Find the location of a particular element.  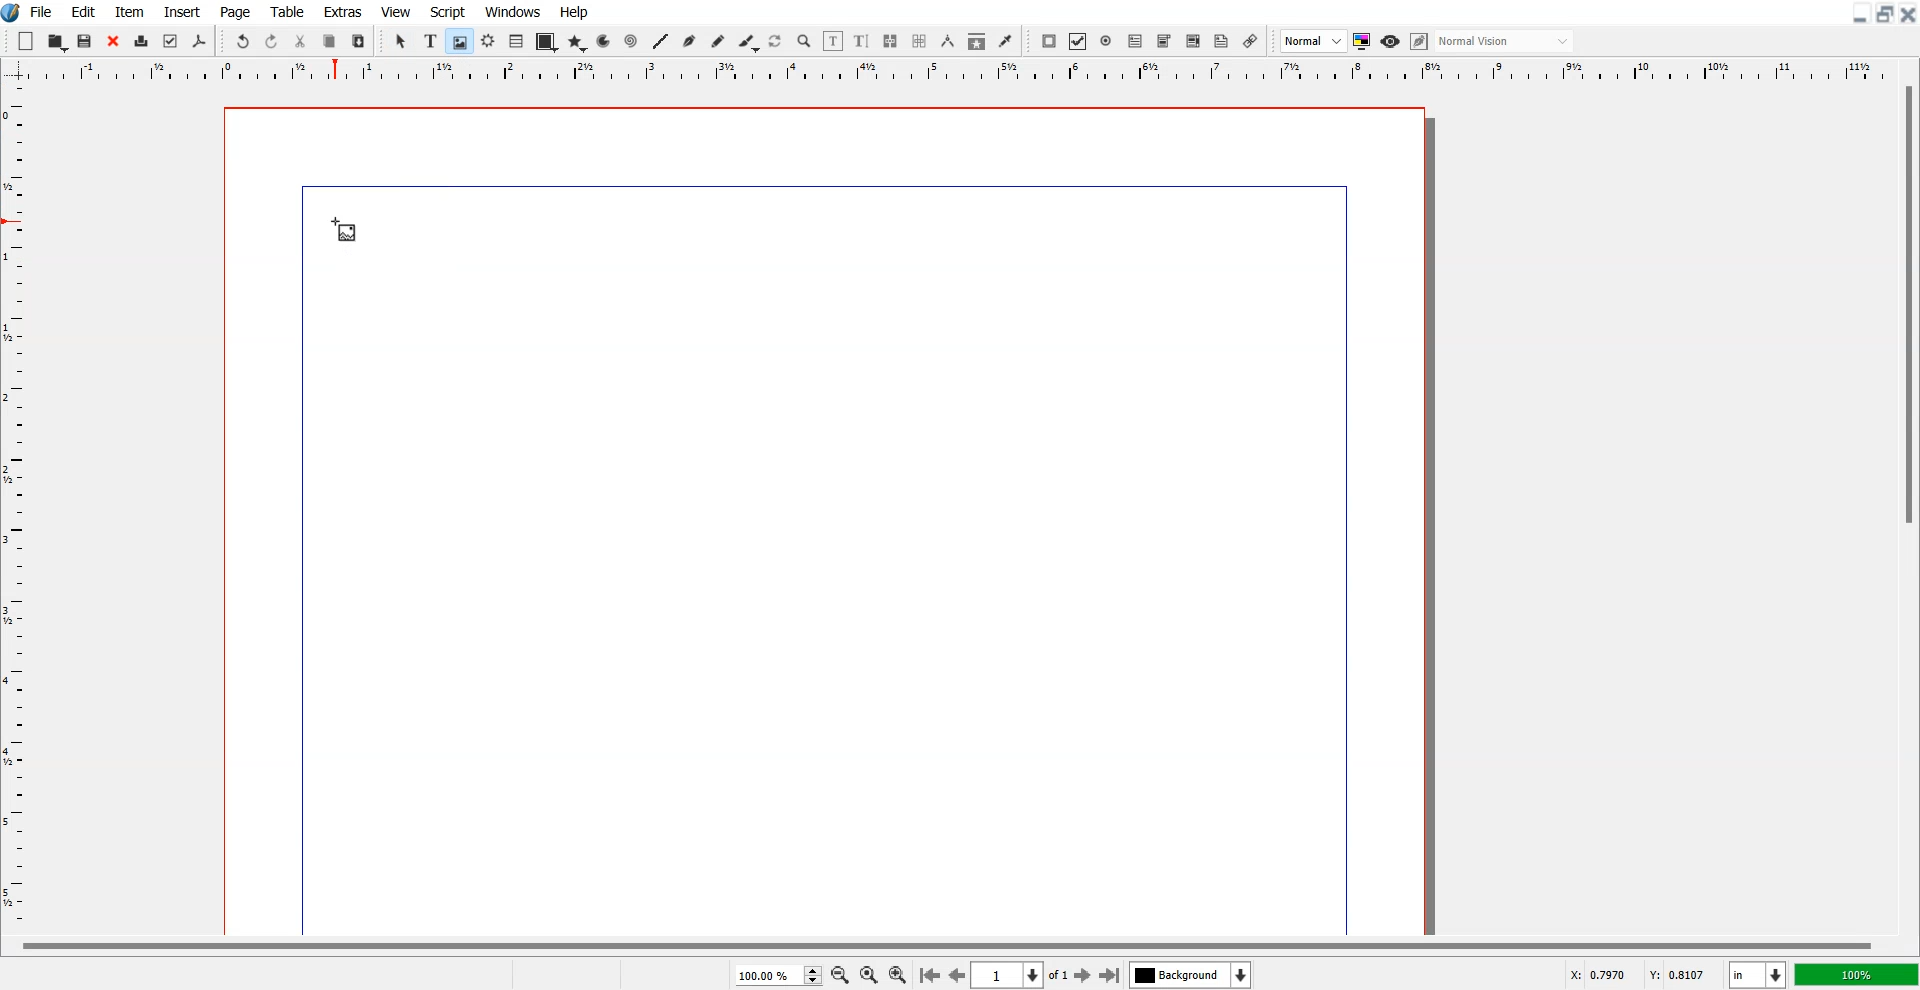

Copy Item Properties is located at coordinates (976, 41).